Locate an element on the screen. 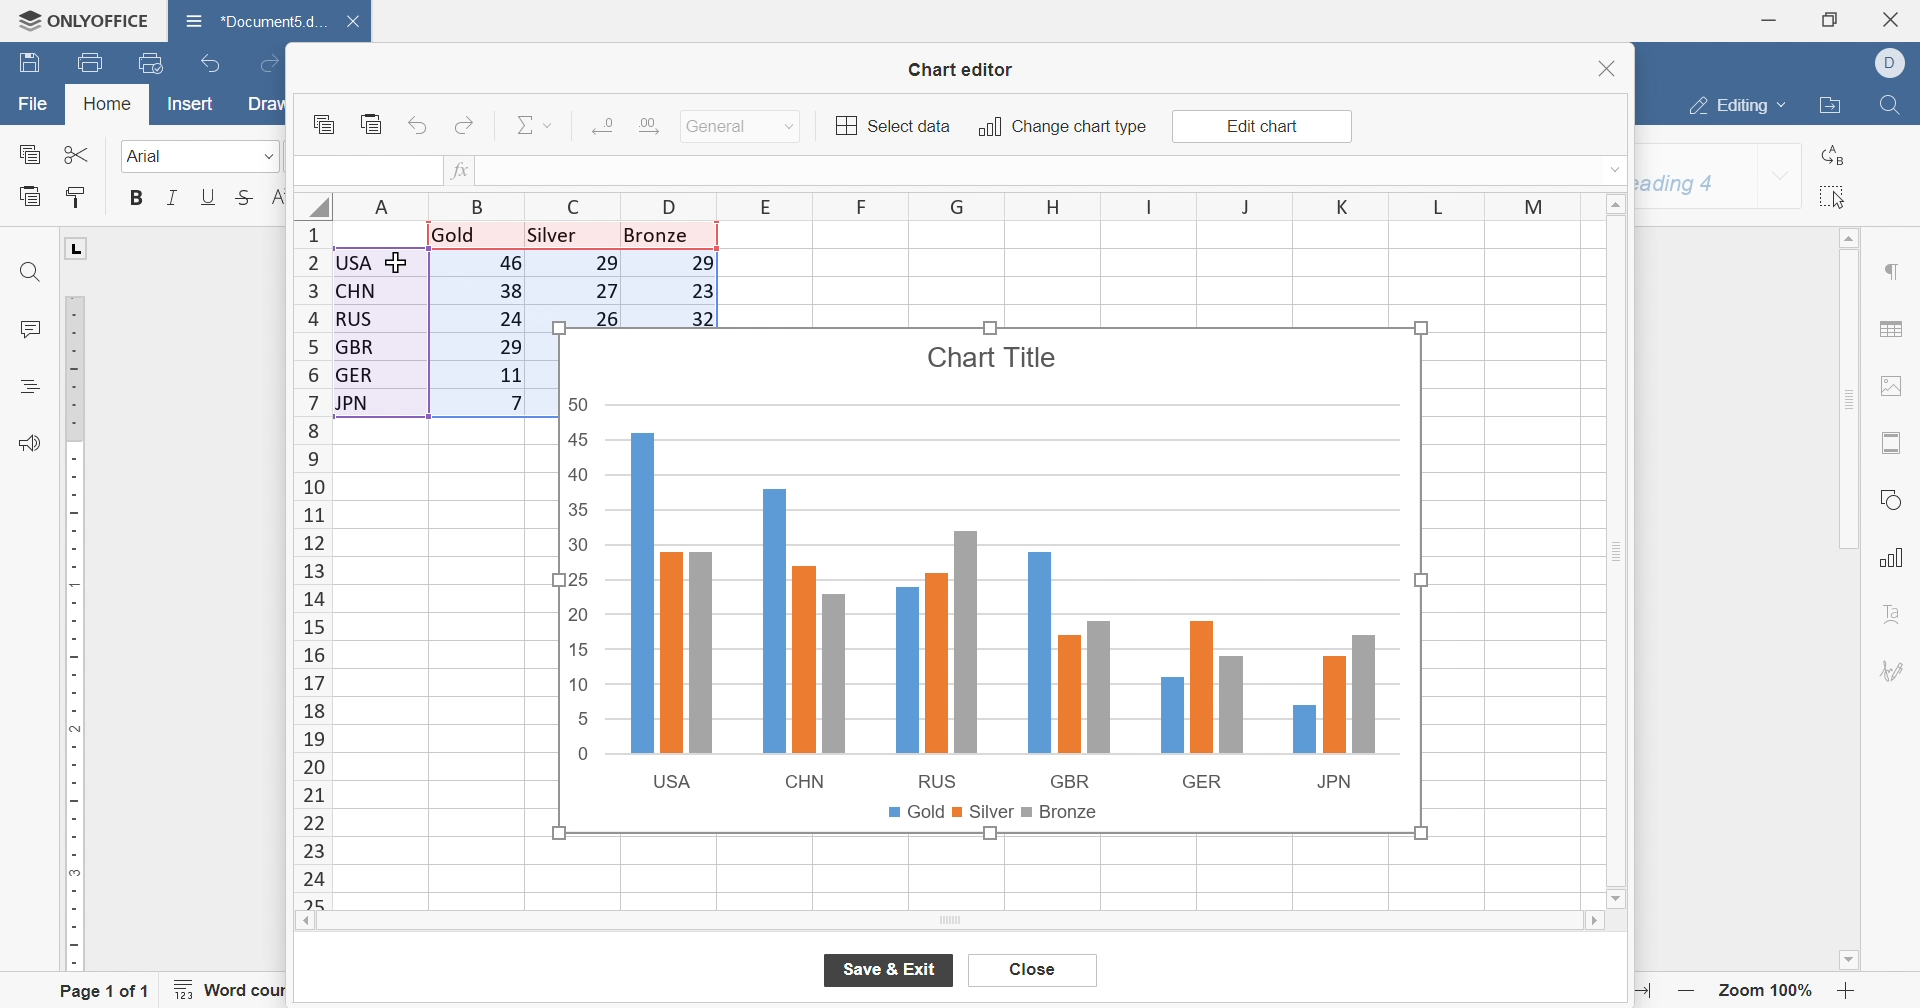 This screenshot has width=1920, height=1008. fit to width is located at coordinates (1642, 992).